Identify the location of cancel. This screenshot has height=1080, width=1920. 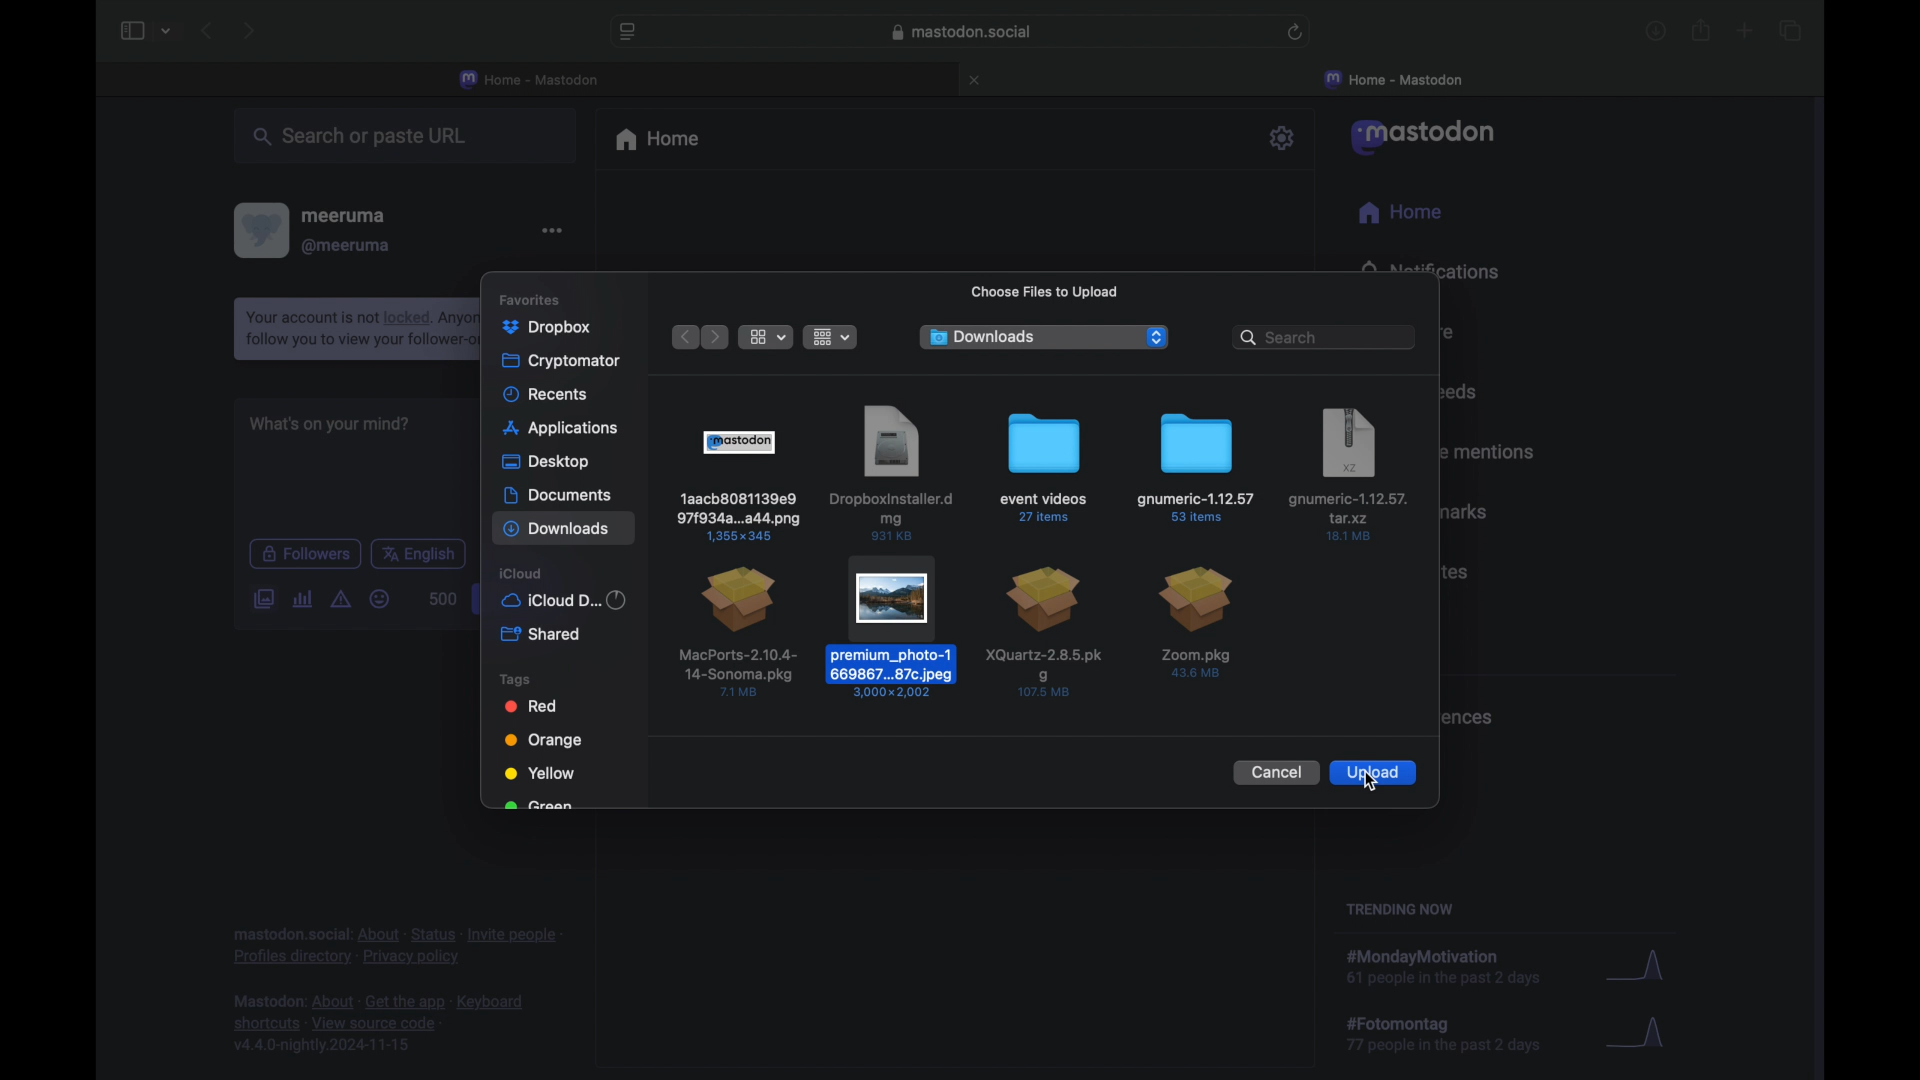
(1276, 773).